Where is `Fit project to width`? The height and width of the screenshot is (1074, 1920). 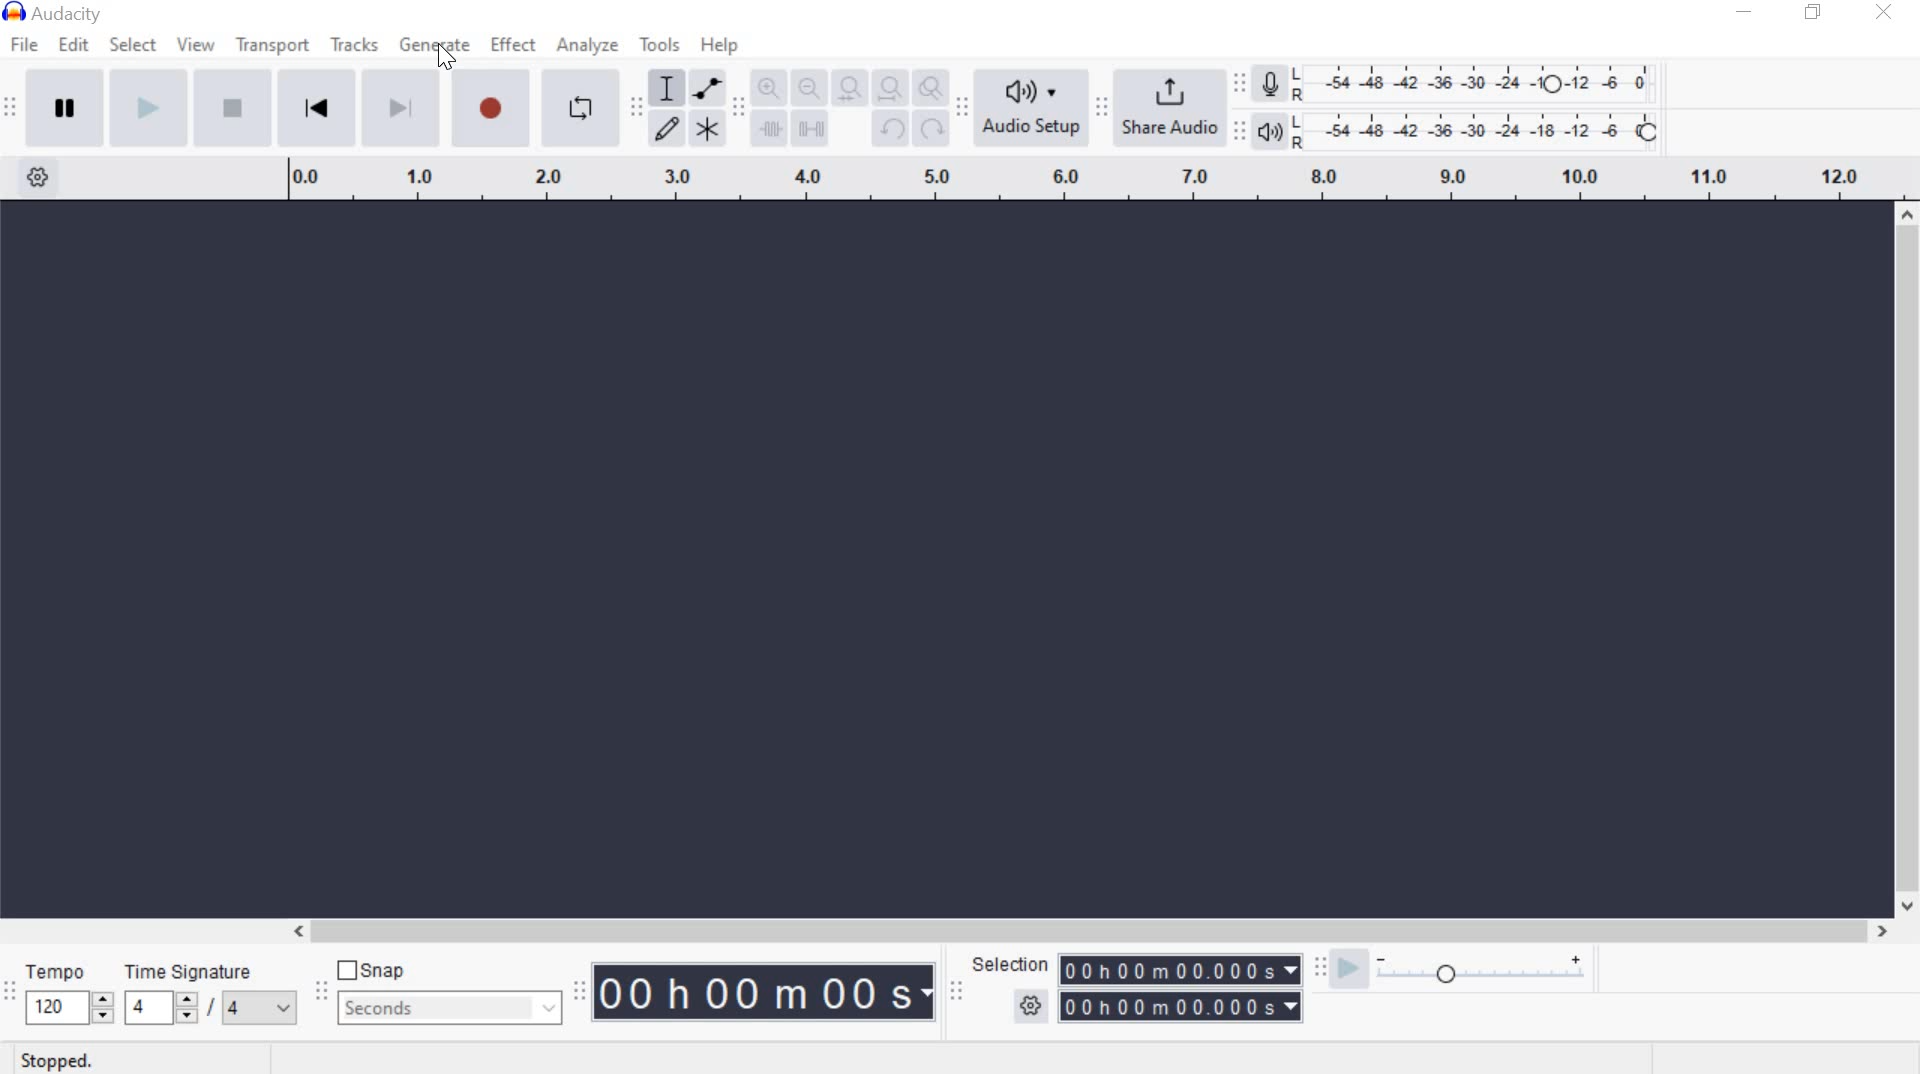 Fit project to width is located at coordinates (886, 86).